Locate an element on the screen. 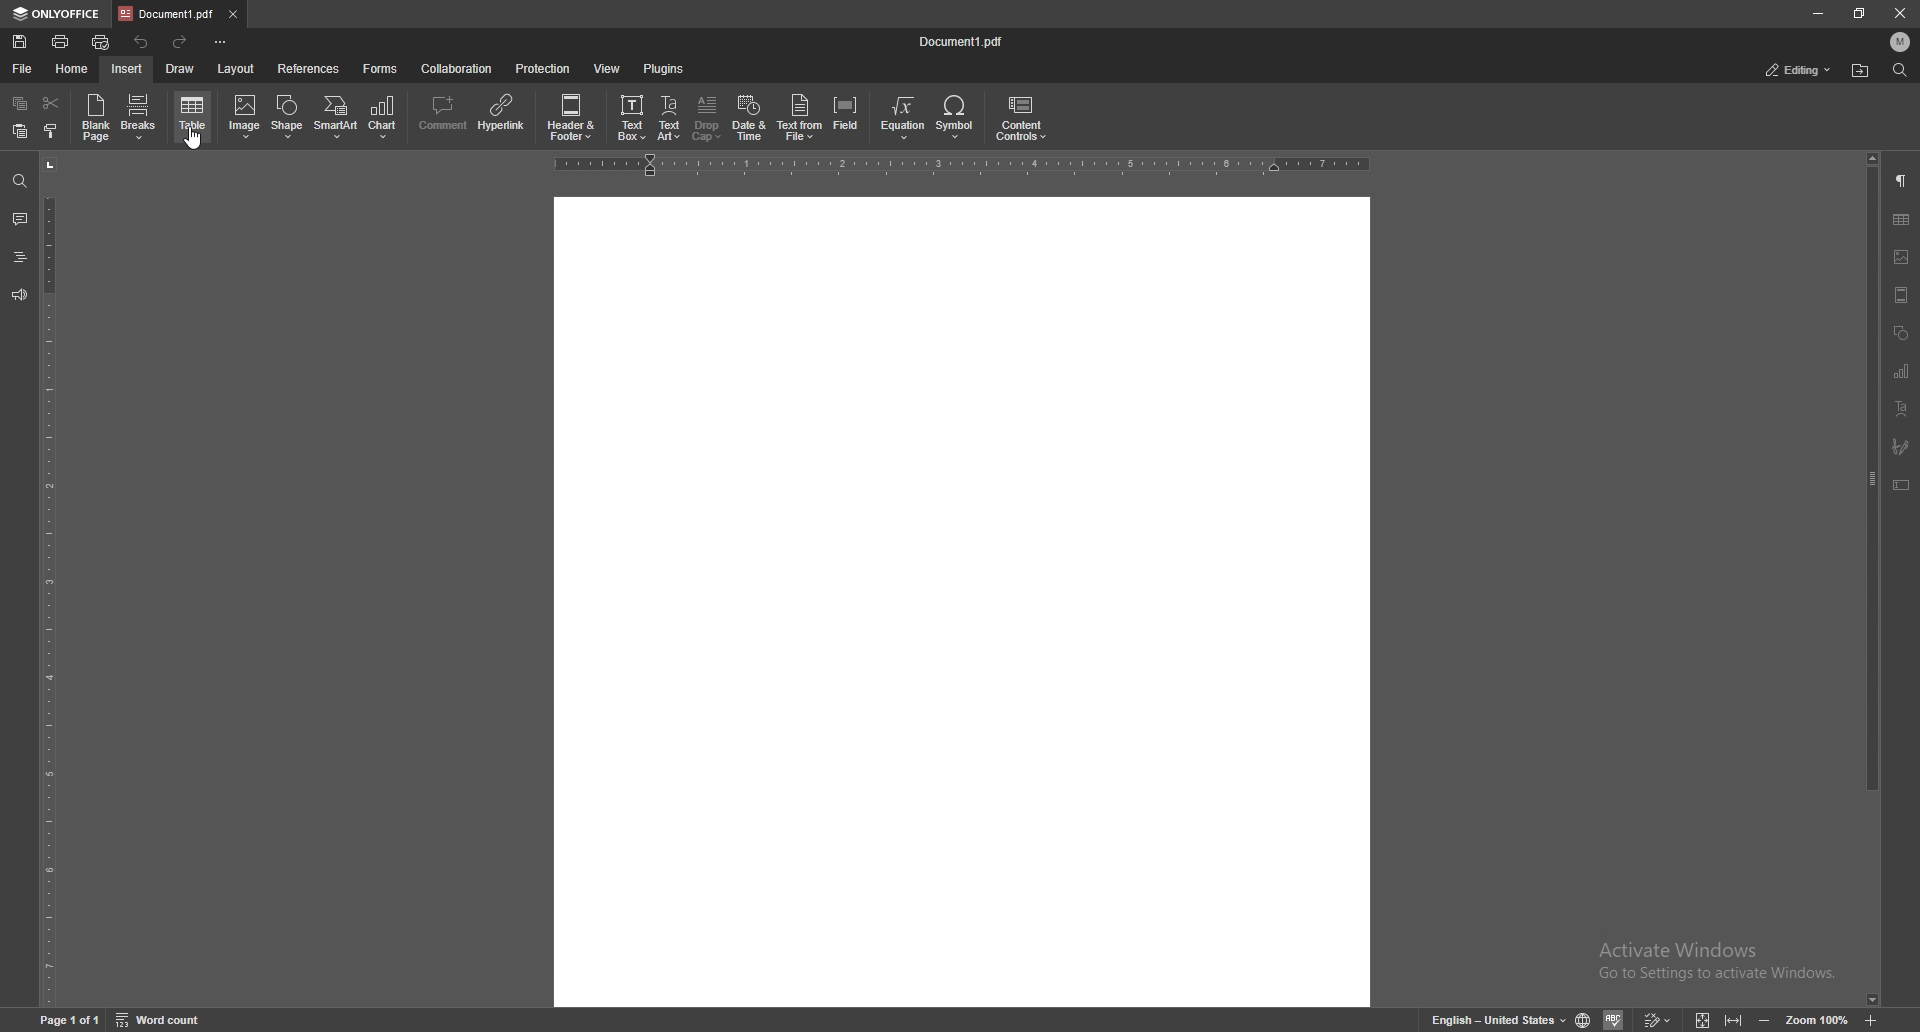  image is located at coordinates (1902, 255).